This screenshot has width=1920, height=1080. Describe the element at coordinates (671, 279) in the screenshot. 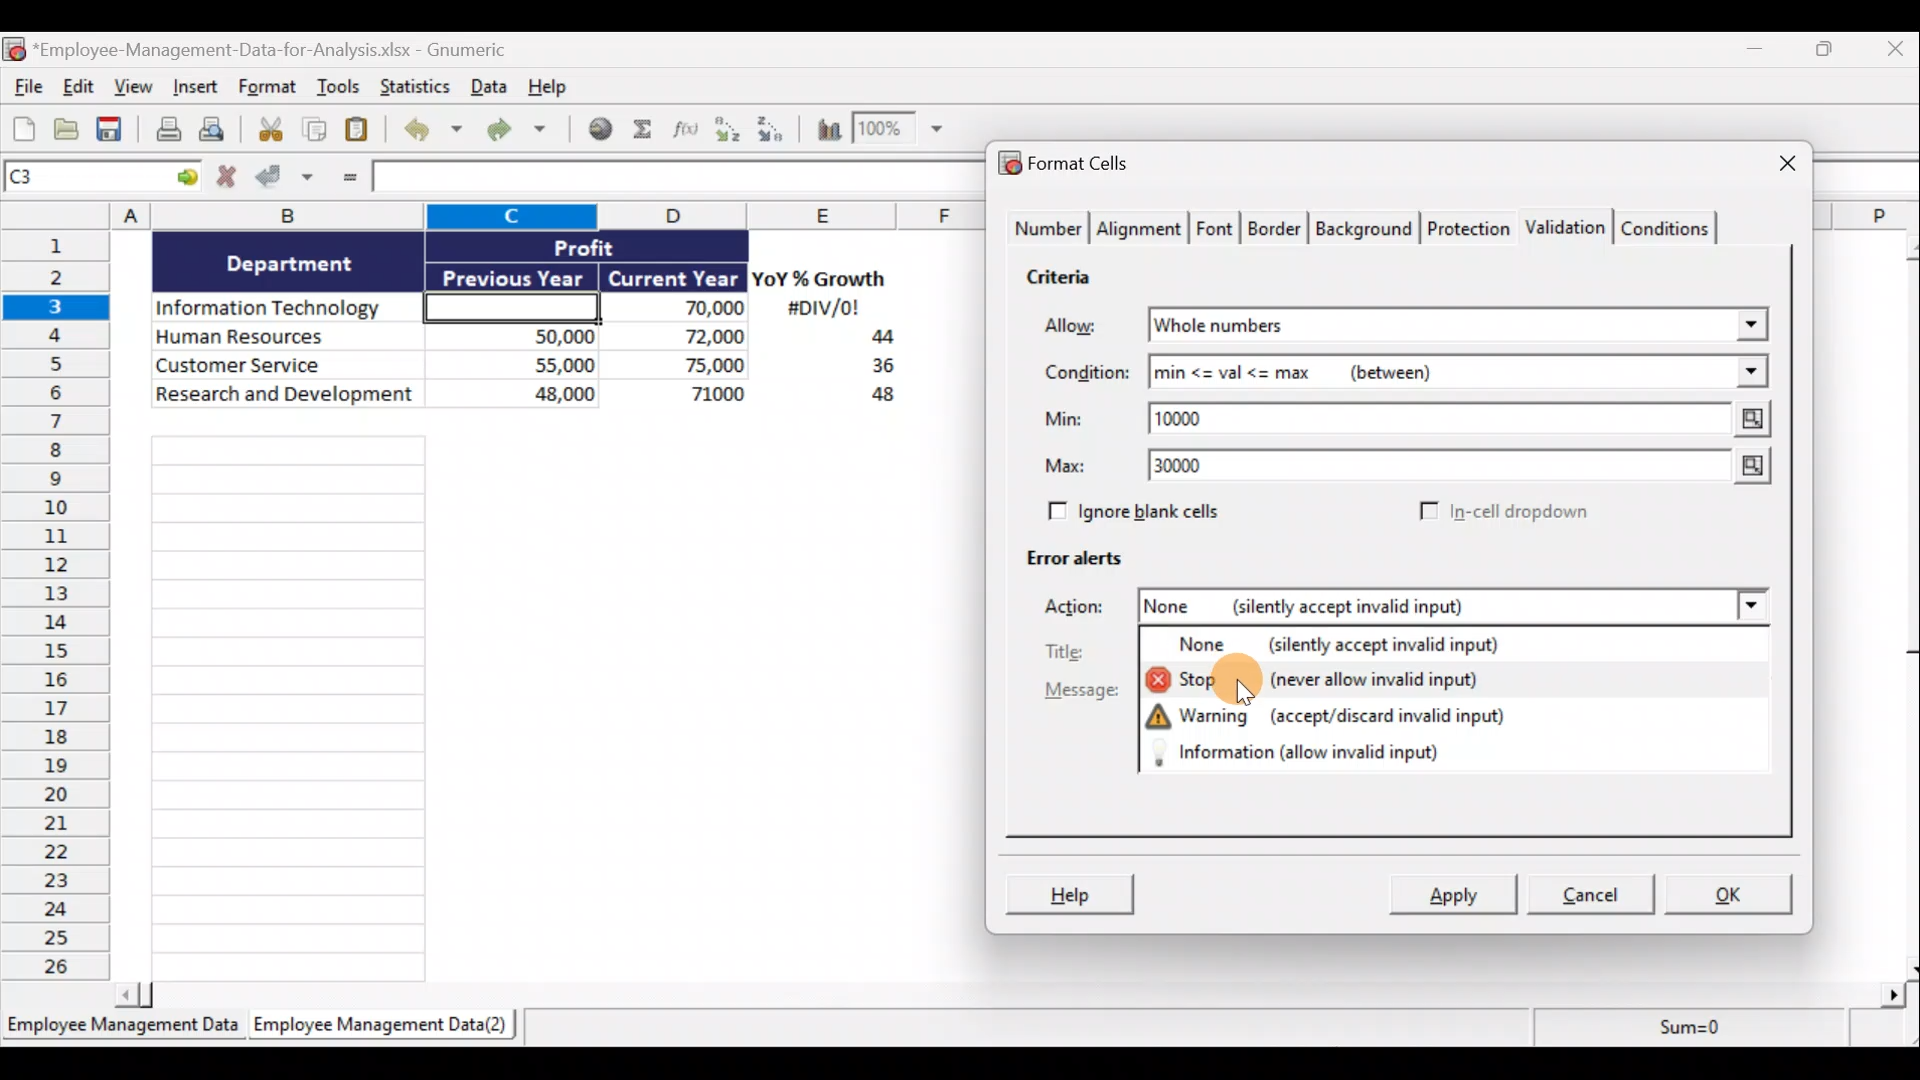

I see `Current Year` at that location.